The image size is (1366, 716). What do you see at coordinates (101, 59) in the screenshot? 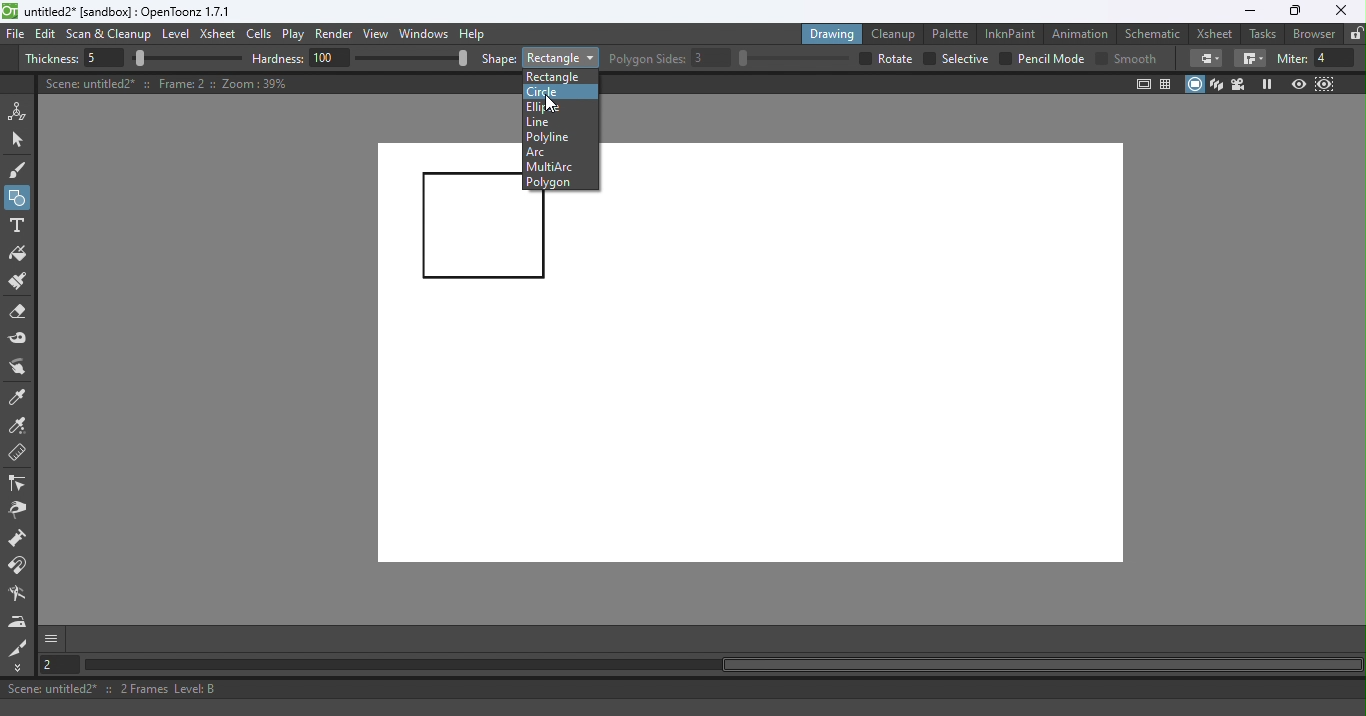
I see `5` at bounding box center [101, 59].